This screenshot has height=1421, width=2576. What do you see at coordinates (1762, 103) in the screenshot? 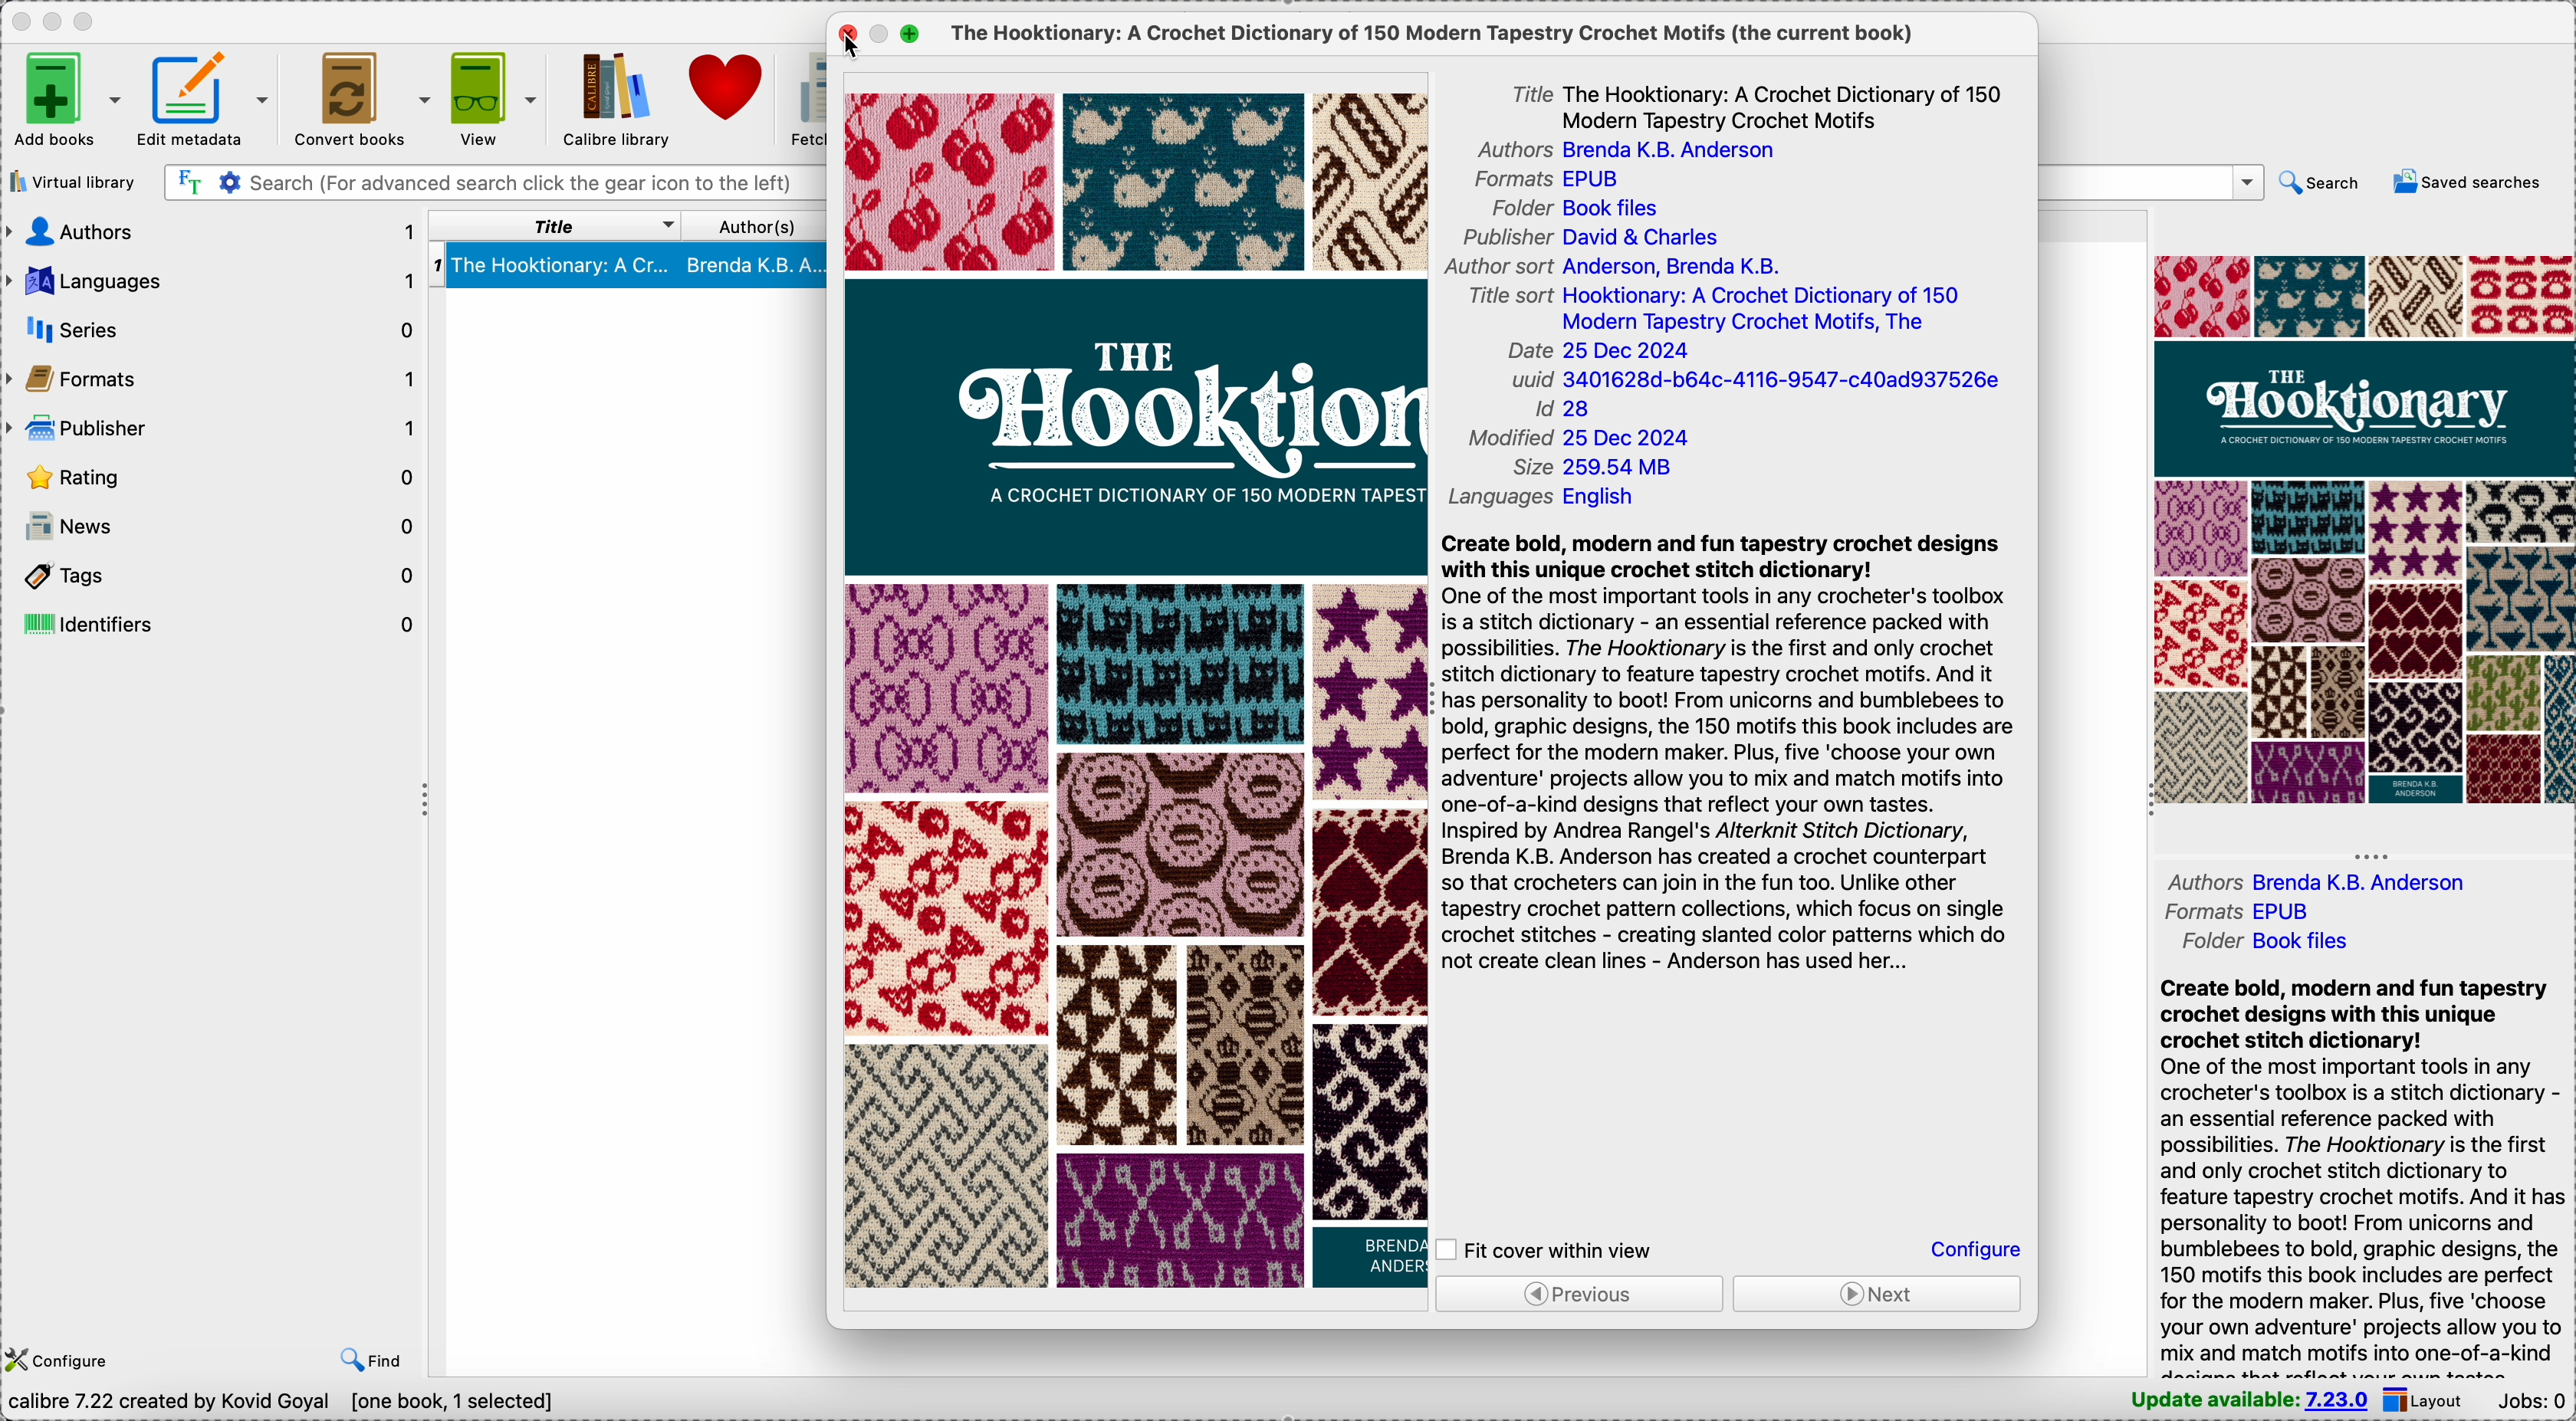
I see `title` at bounding box center [1762, 103].